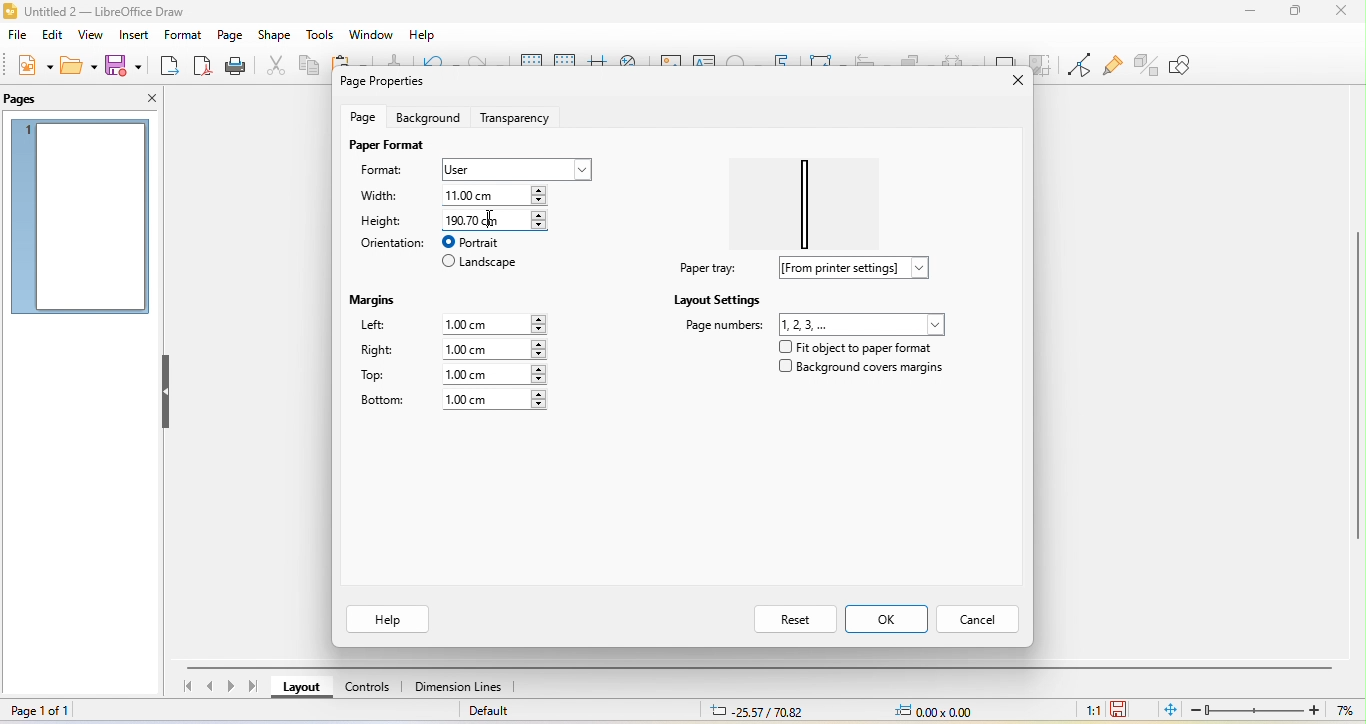 The width and height of the screenshot is (1366, 724). Describe the element at coordinates (812, 197) in the screenshot. I see `paper` at that location.